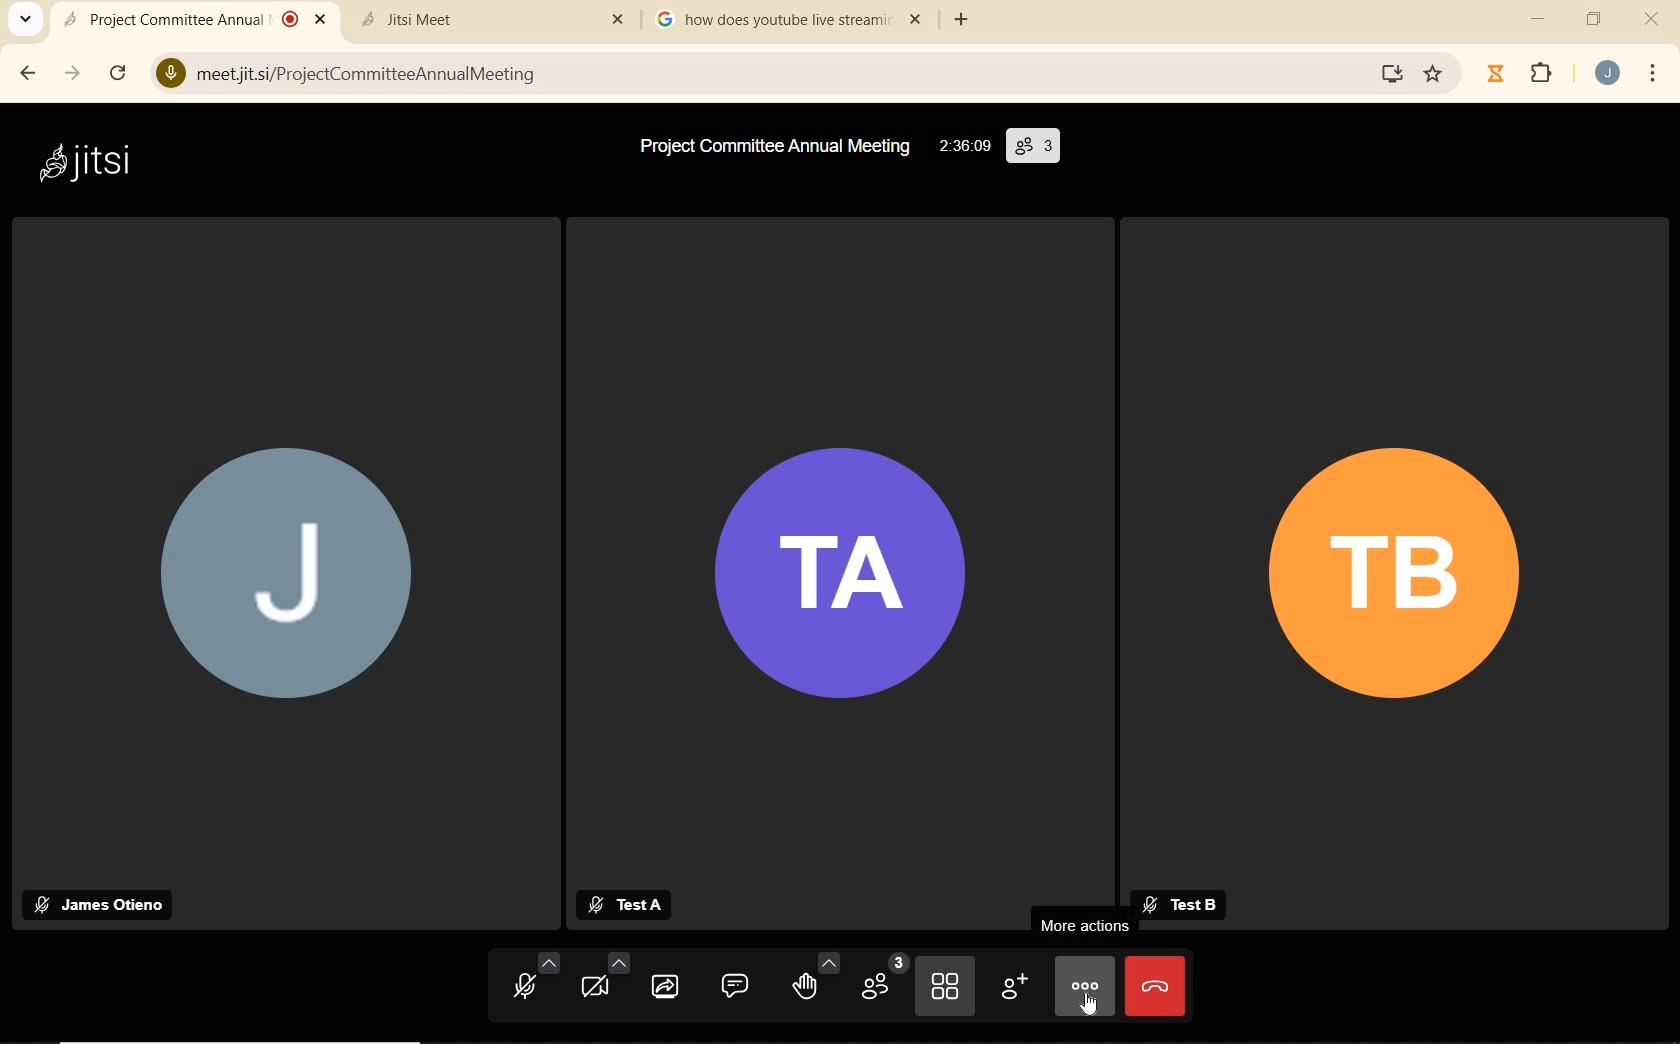 This screenshot has height=1044, width=1680. I want to click on TOGGLE TILE VIEW, so click(945, 990).